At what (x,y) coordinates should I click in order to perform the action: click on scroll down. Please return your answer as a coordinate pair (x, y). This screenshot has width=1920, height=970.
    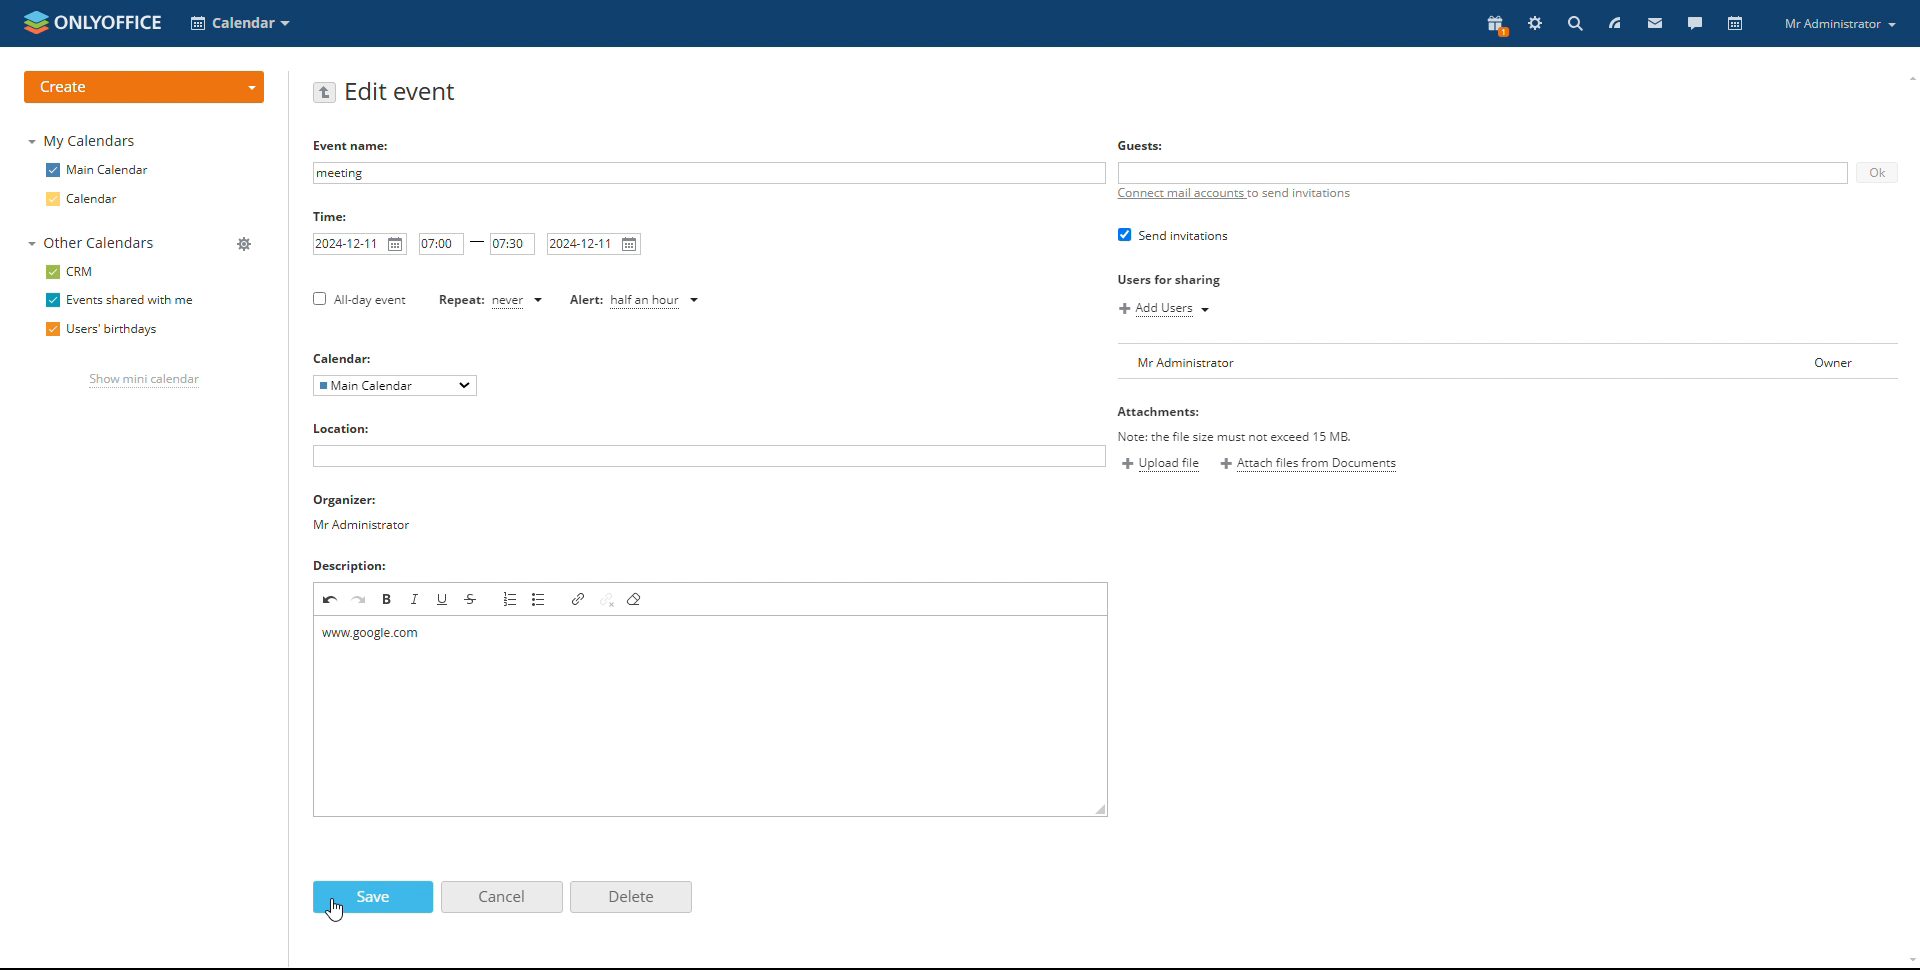
    Looking at the image, I should click on (1908, 963).